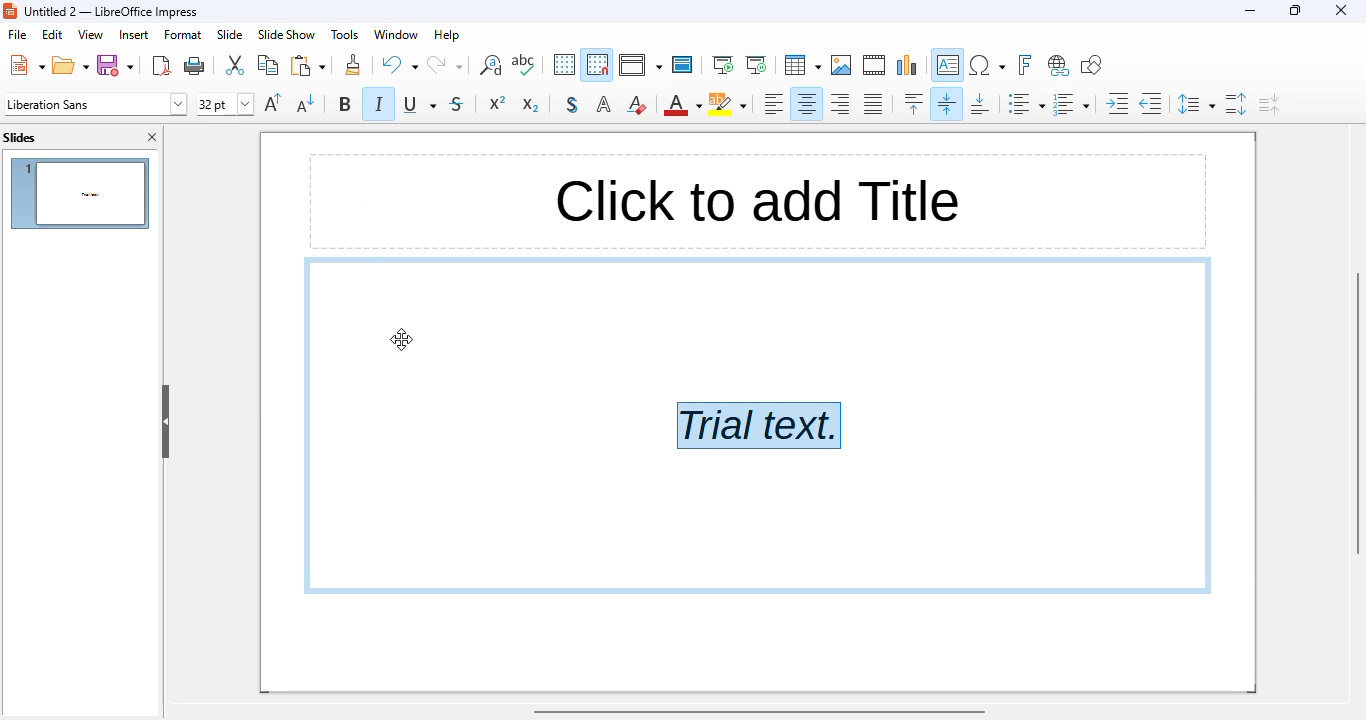  What do you see at coordinates (760, 425) in the screenshot?
I see `trial text` at bounding box center [760, 425].